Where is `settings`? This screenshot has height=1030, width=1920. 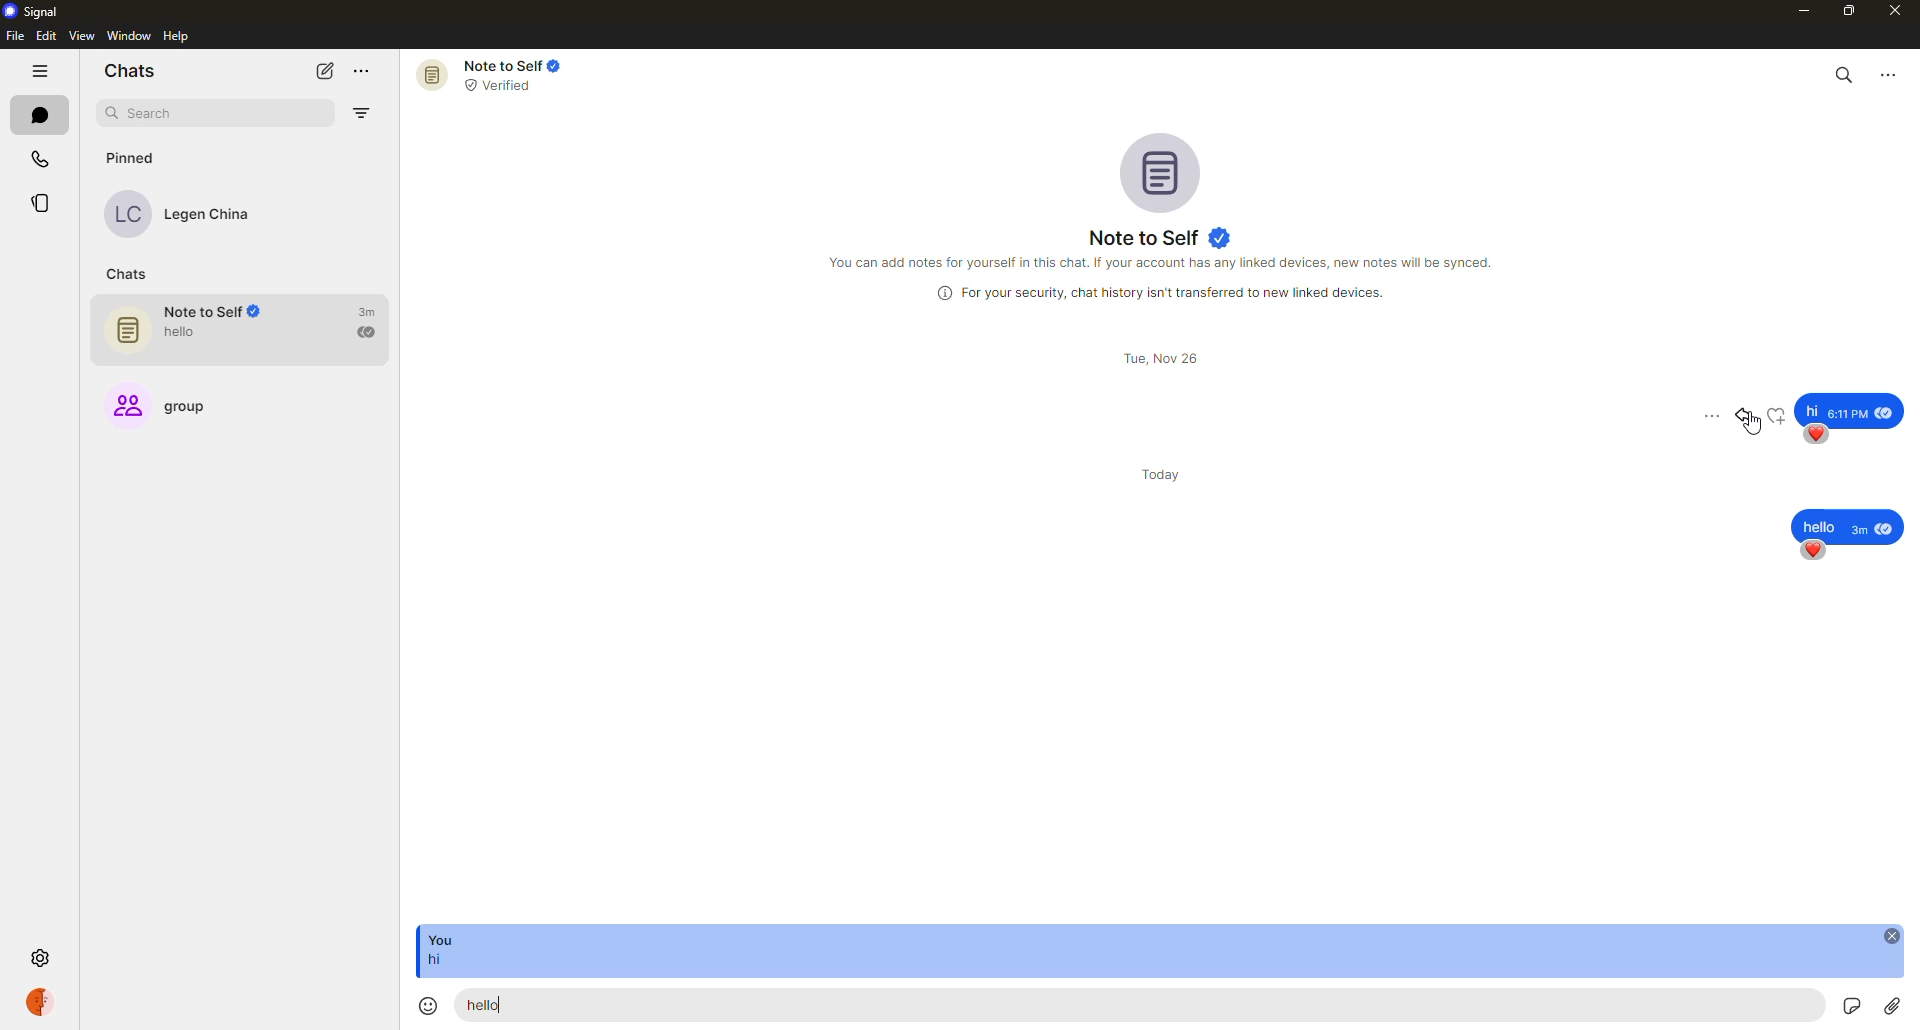
settings is located at coordinates (42, 955).